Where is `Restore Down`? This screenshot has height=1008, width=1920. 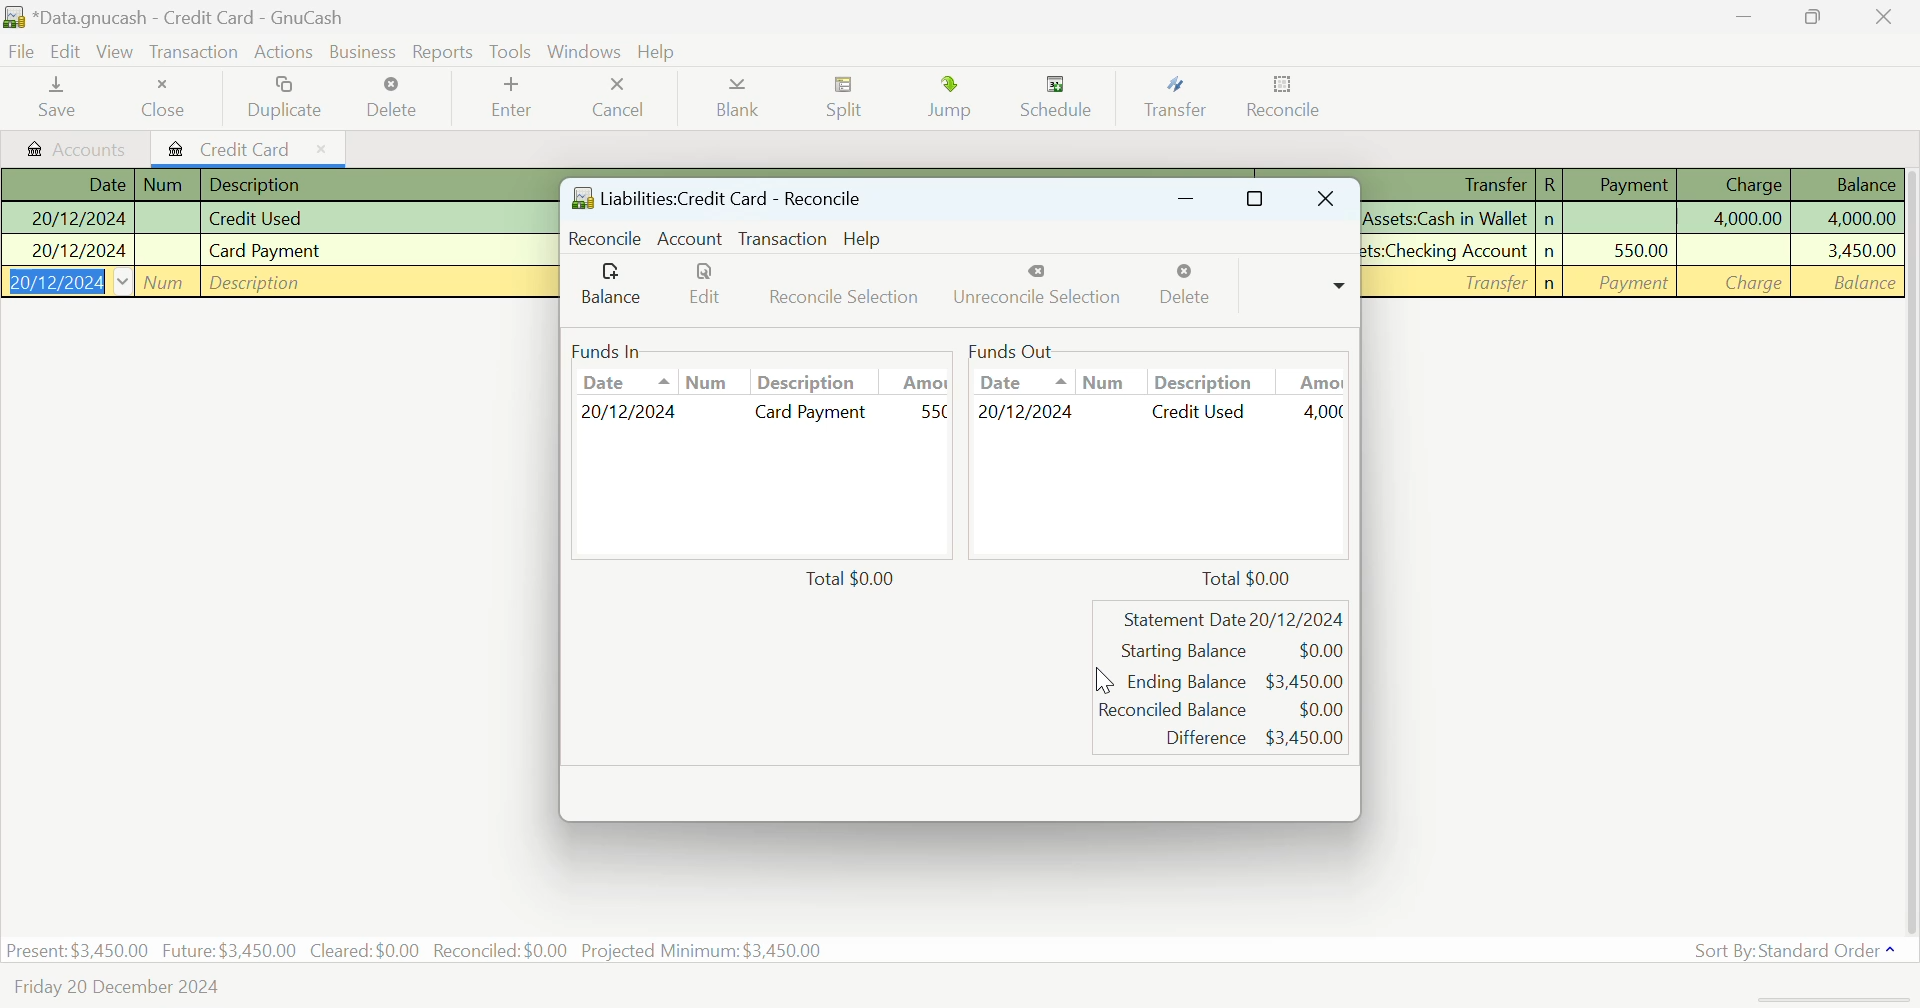
Restore Down is located at coordinates (1184, 202).